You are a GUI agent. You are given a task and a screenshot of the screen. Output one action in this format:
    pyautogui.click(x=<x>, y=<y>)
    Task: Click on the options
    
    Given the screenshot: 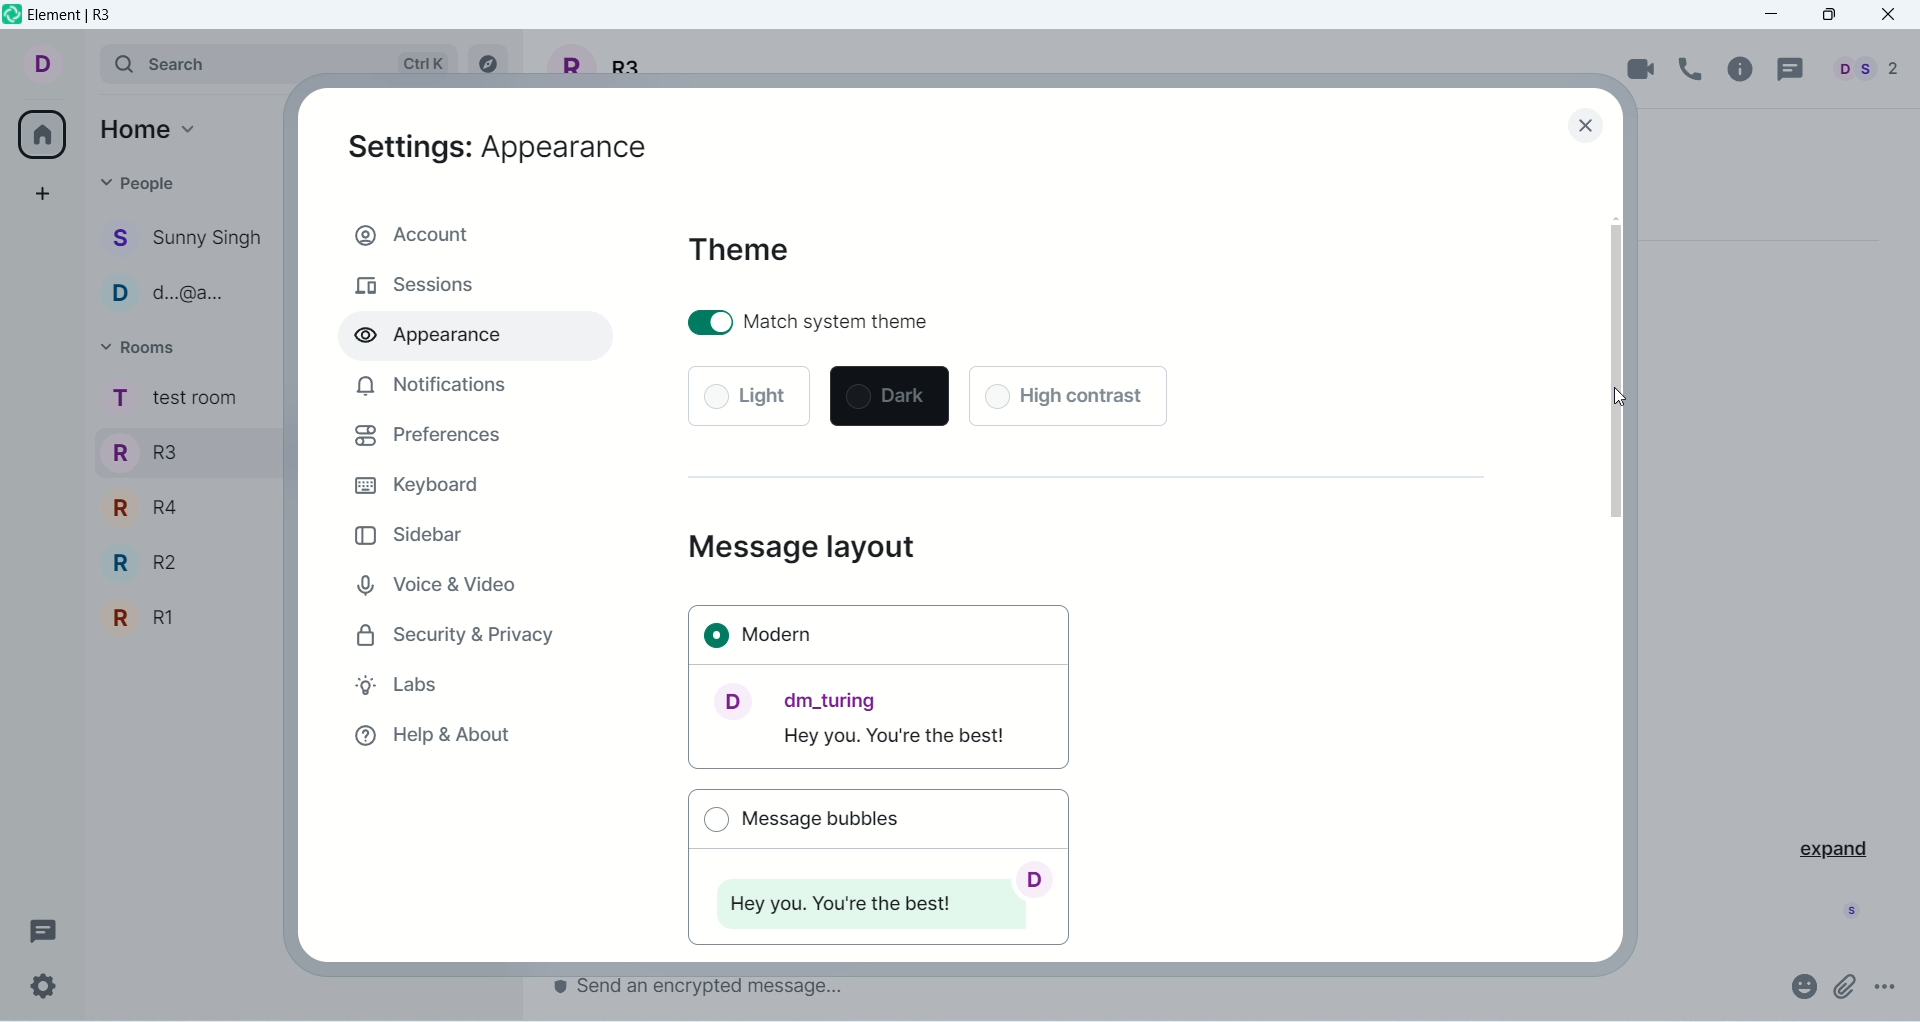 What is the action you would take?
    pyautogui.click(x=1883, y=984)
    